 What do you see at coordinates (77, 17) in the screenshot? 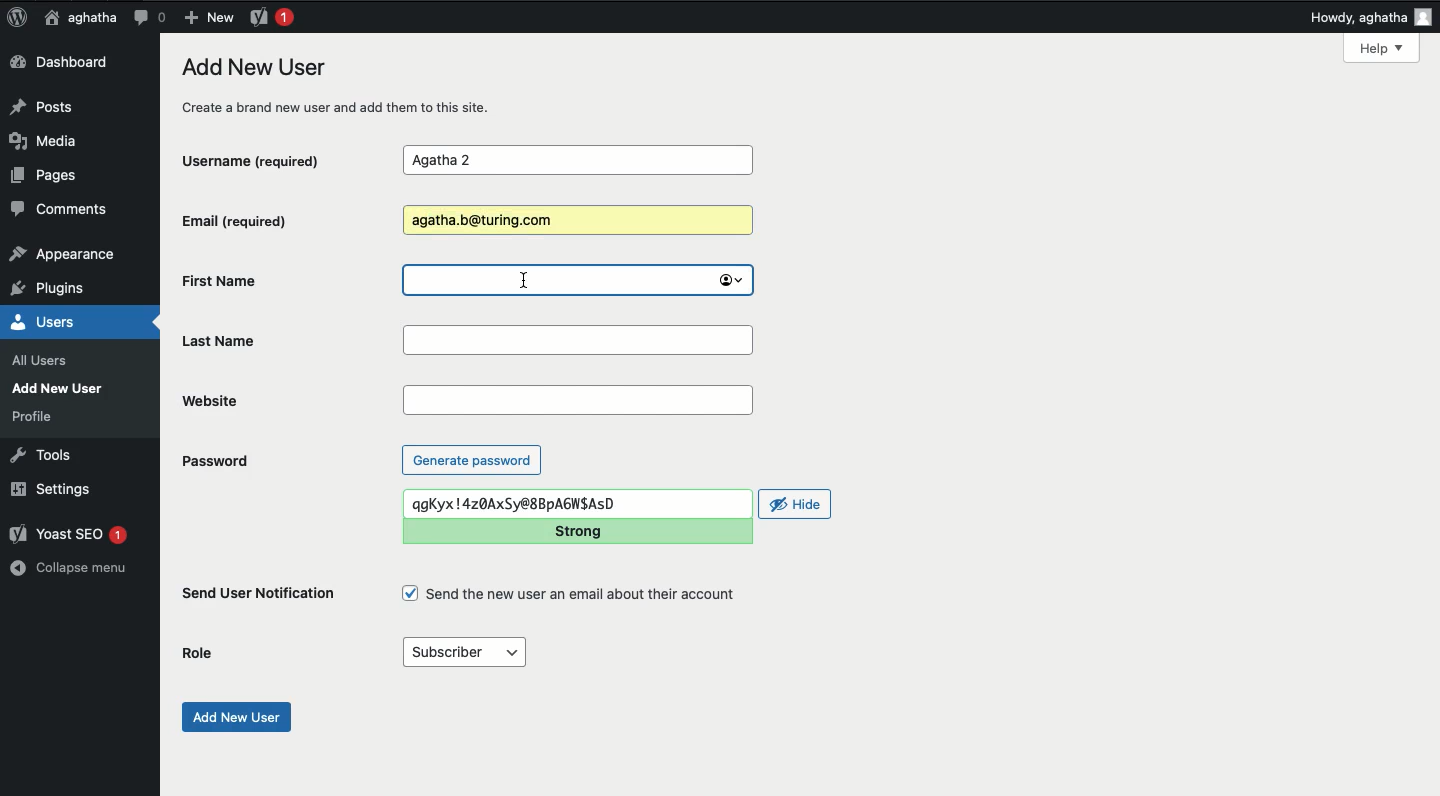
I see `aghatha` at bounding box center [77, 17].